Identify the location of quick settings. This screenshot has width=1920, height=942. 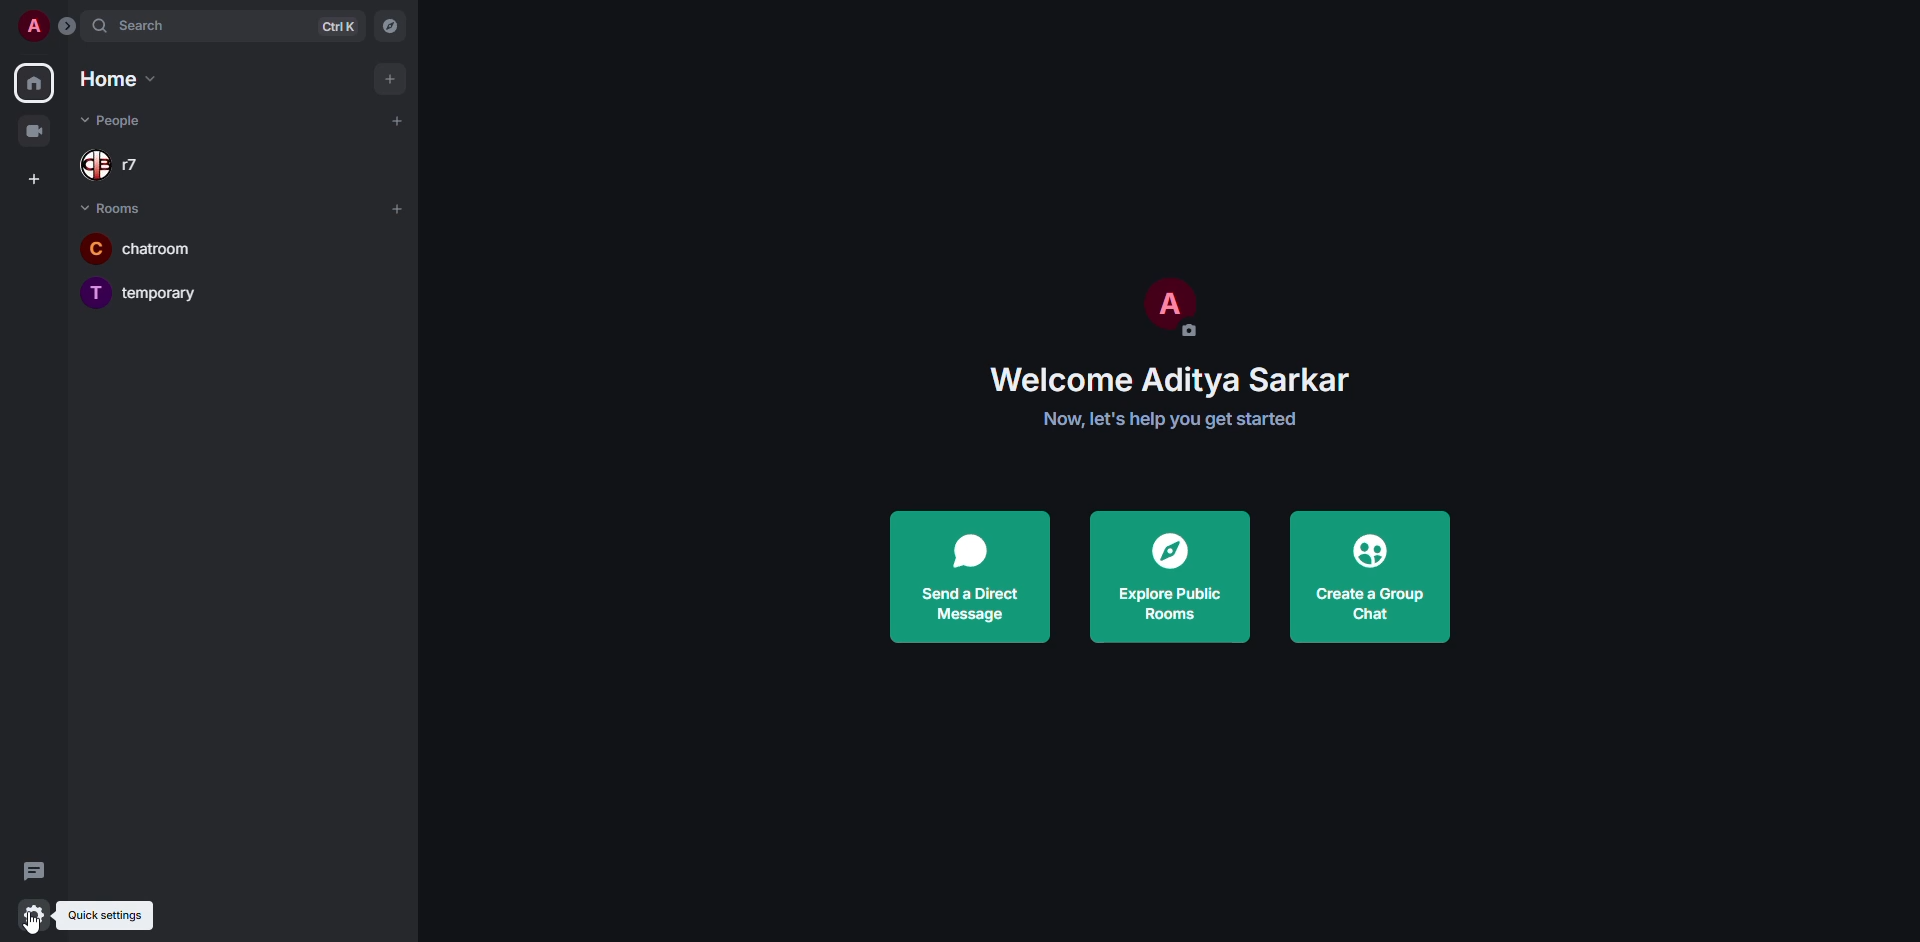
(34, 915).